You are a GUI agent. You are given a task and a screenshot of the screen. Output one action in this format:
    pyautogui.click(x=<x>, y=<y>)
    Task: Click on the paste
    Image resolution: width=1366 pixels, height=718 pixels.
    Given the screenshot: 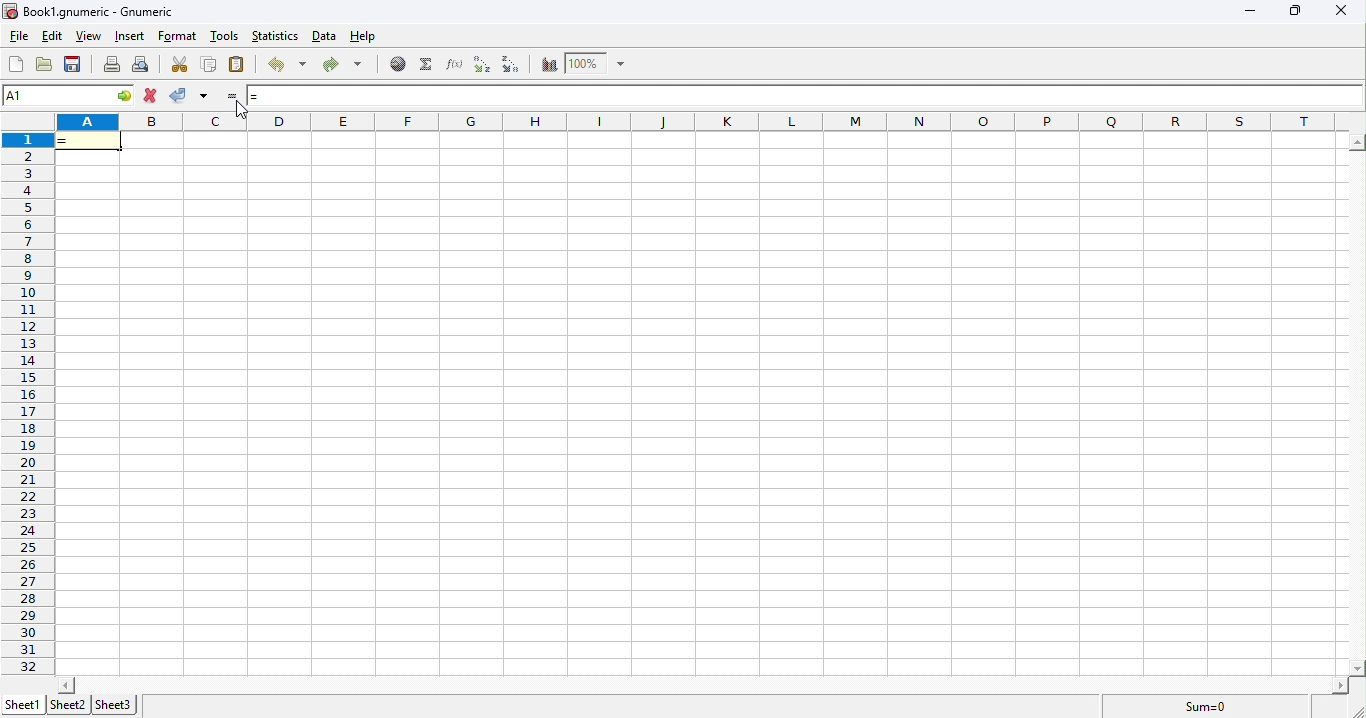 What is the action you would take?
    pyautogui.click(x=236, y=64)
    